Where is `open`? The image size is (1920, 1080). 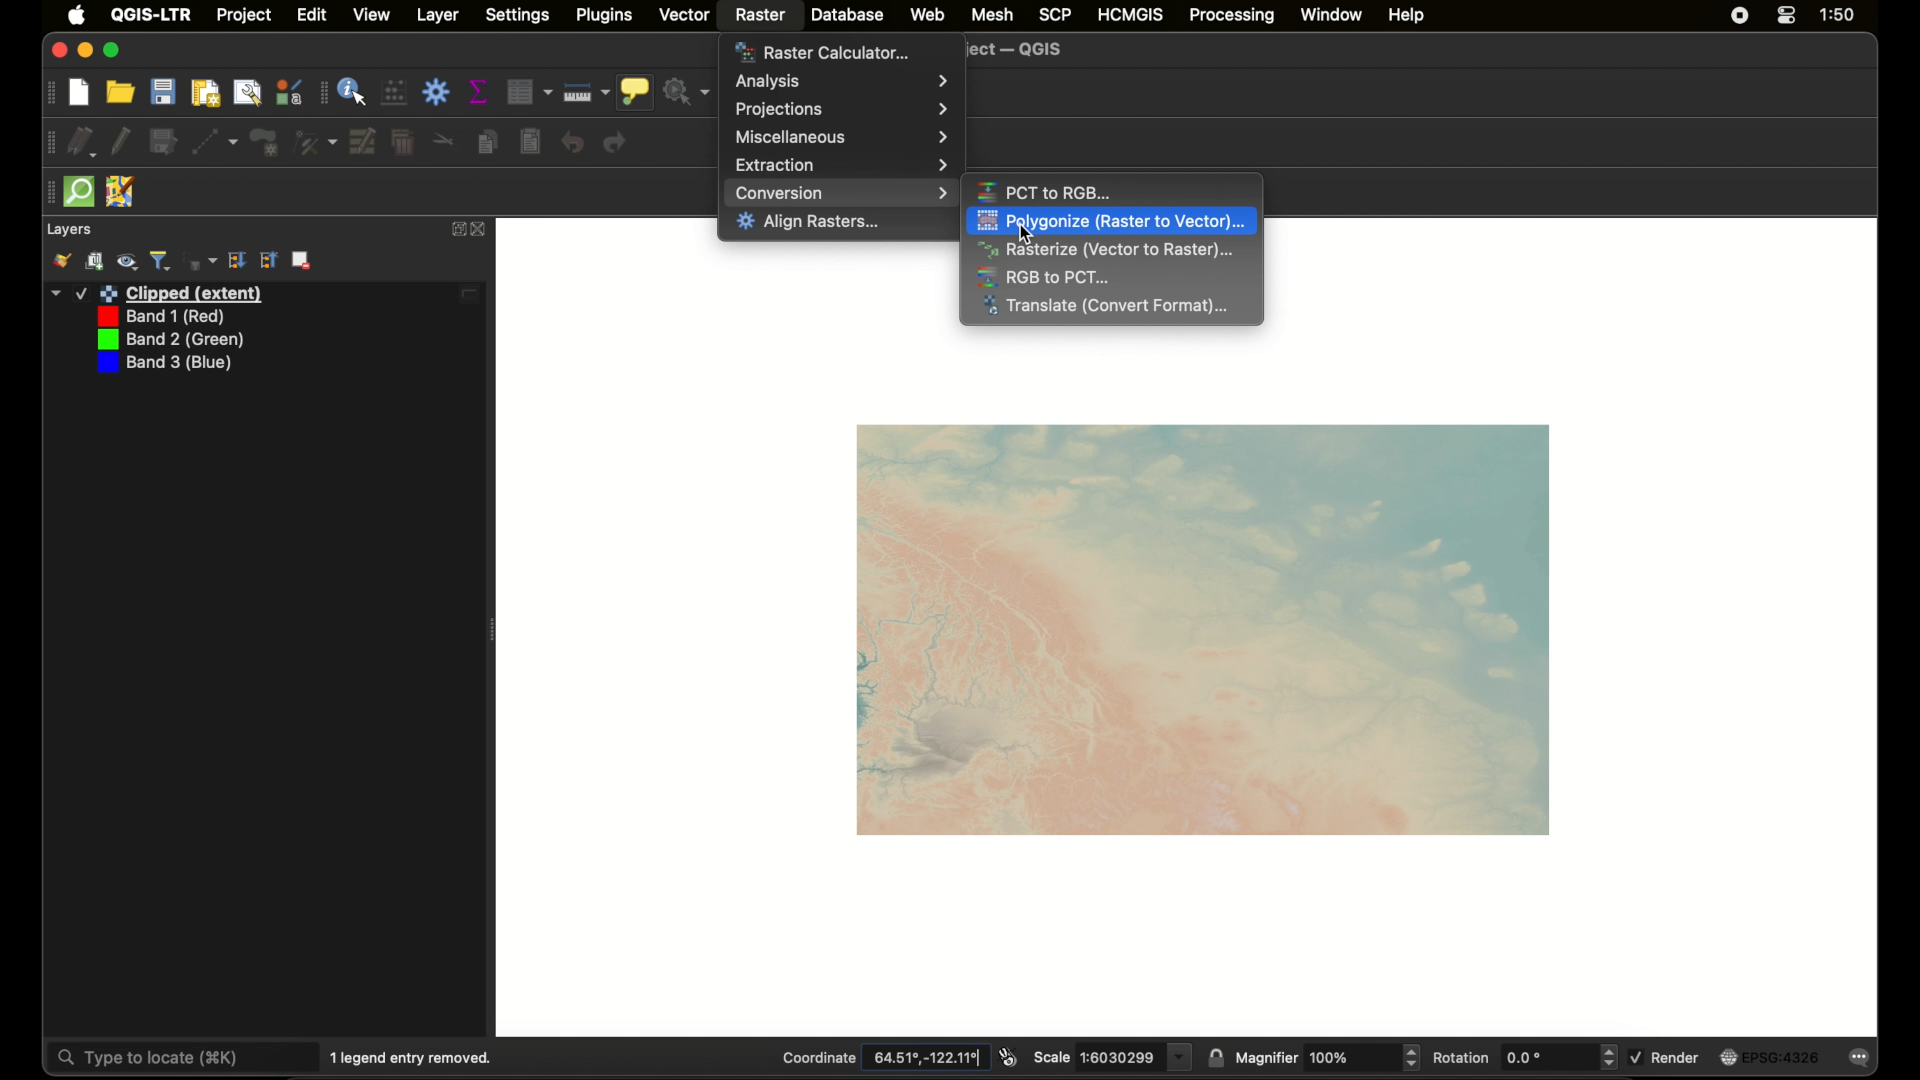
open is located at coordinates (120, 91).